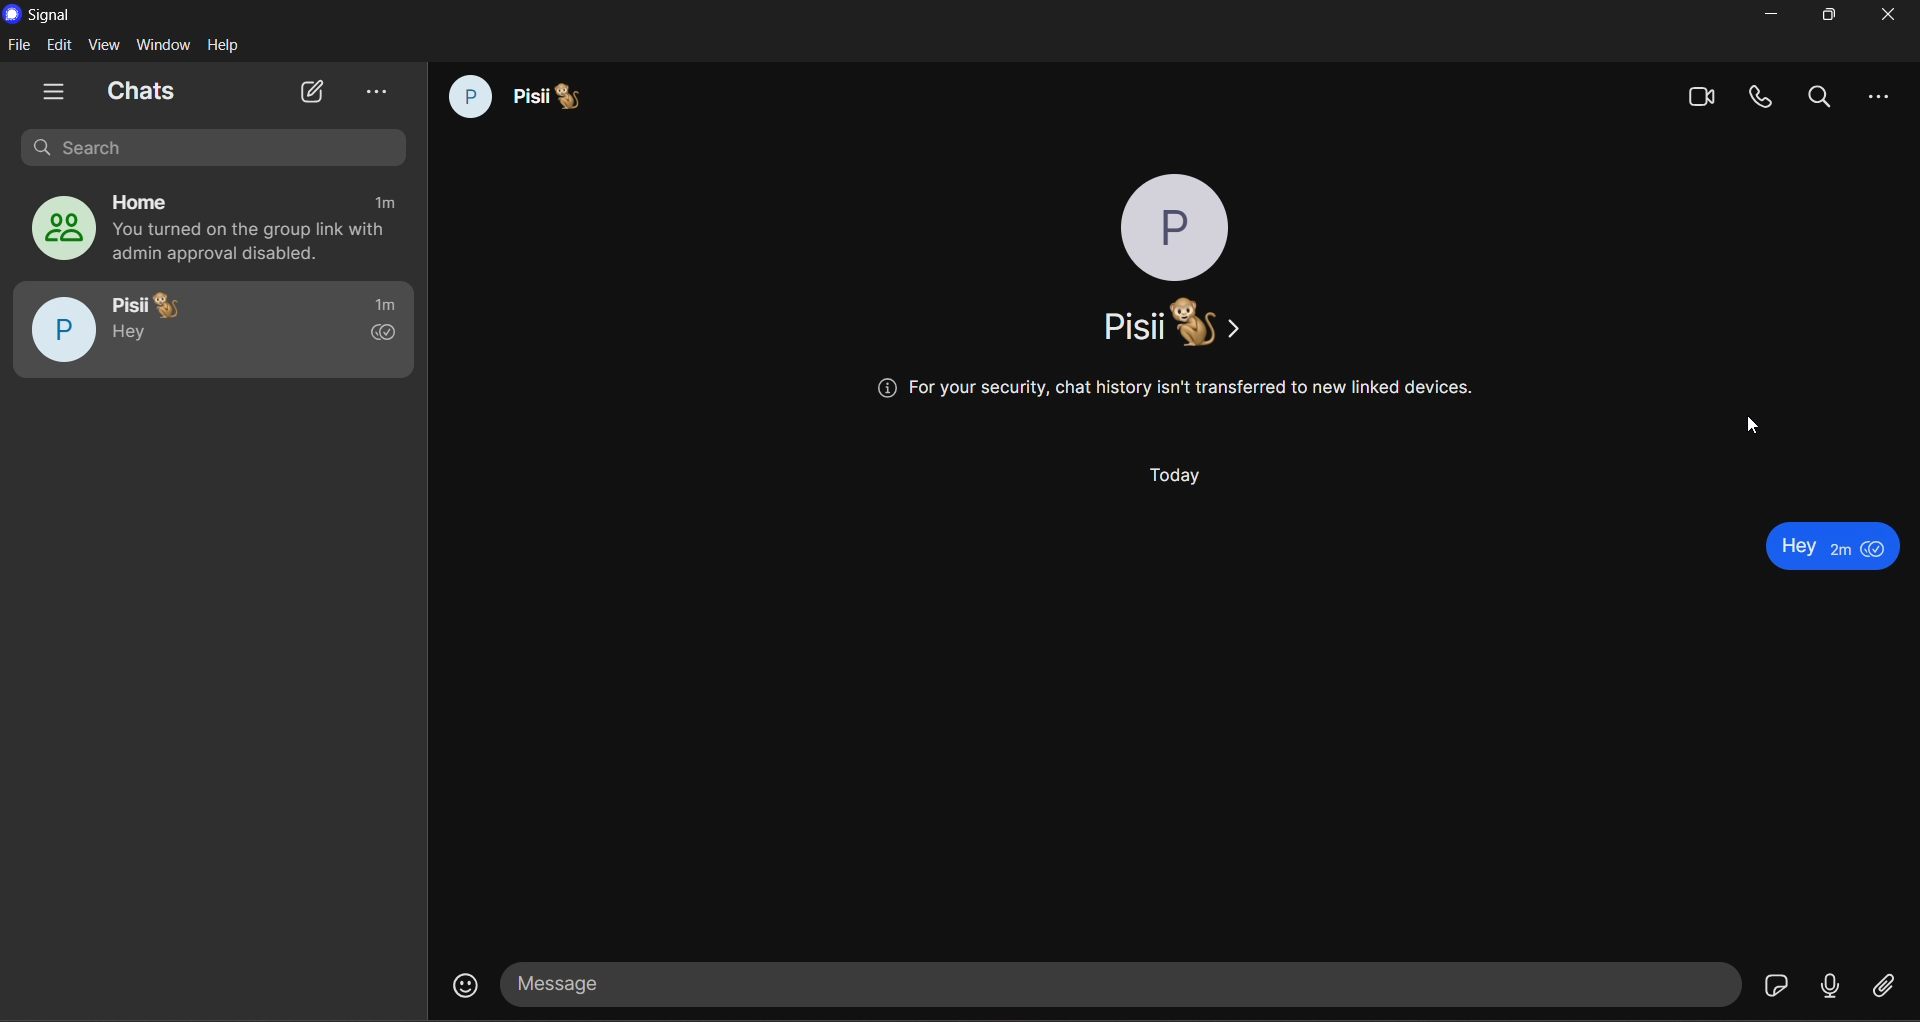  What do you see at coordinates (1768, 15) in the screenshot?
I see `minimize` at bounding box center [1768, 15].